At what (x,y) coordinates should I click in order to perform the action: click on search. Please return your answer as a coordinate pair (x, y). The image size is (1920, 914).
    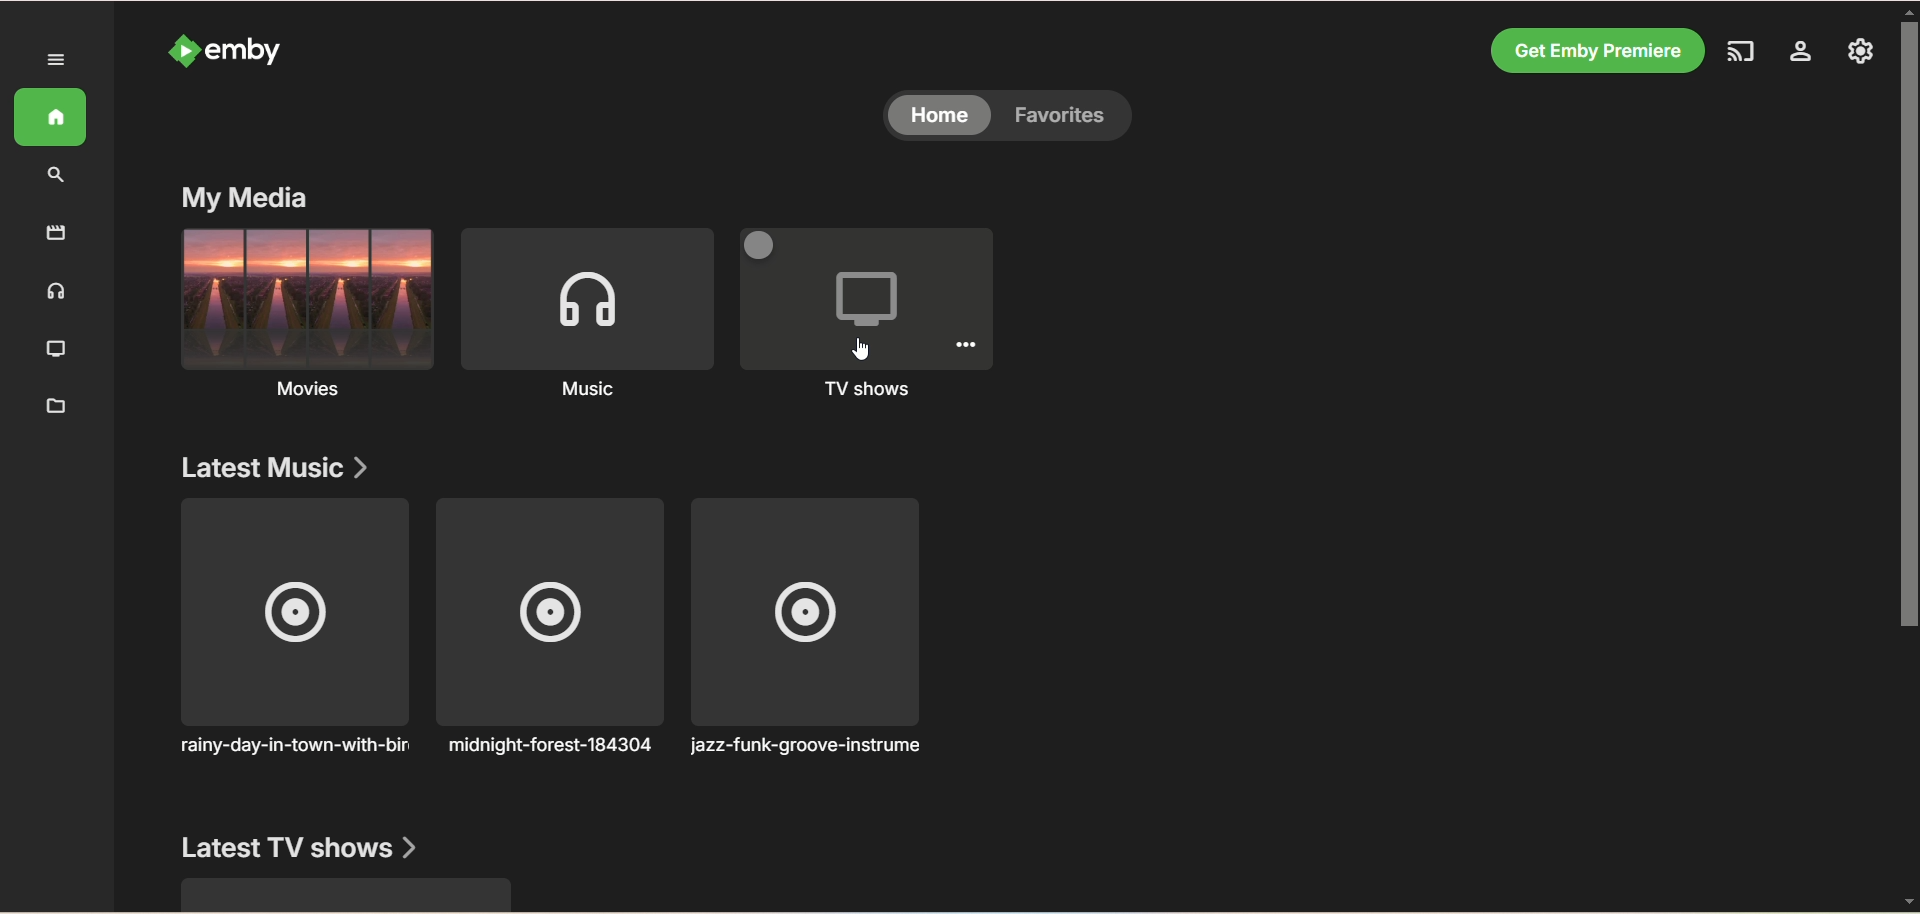
    Looking at the image, I should click on (50, 176).